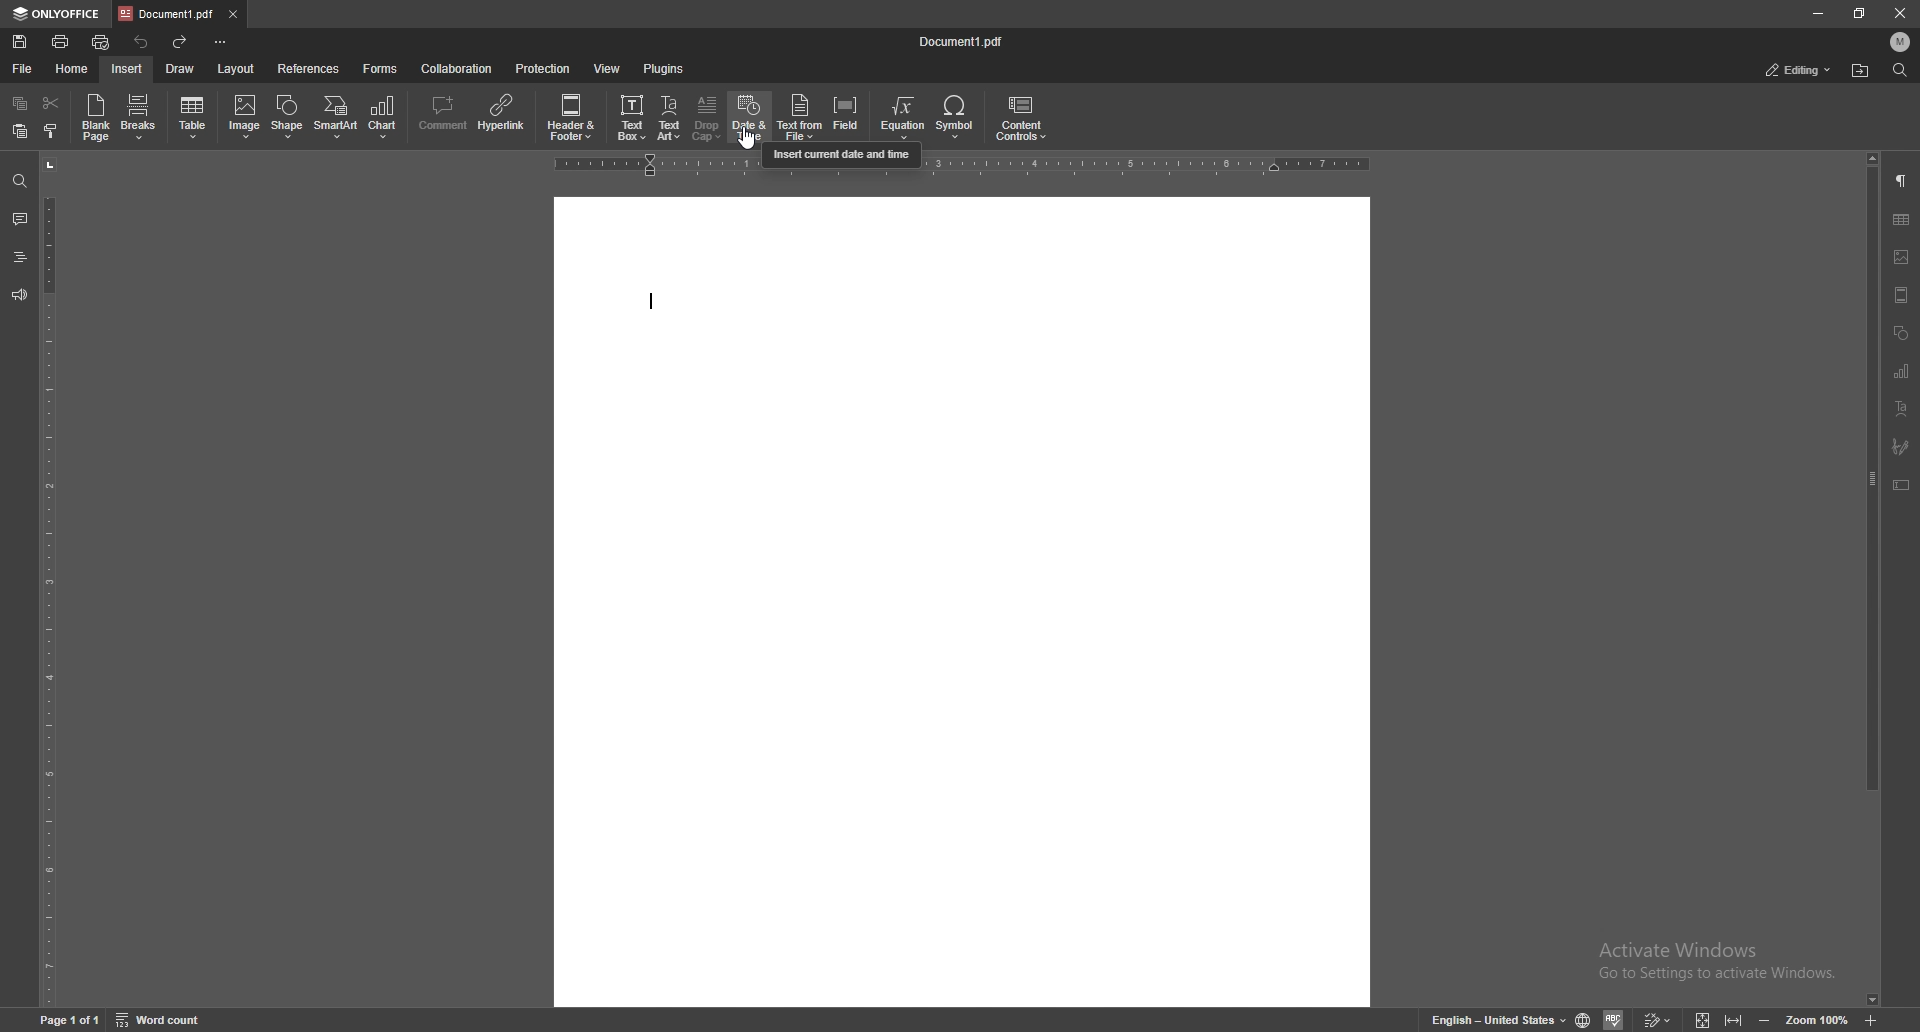  Describe the element at coordinates (1901, 295) in the screenshot. I see `view` at that location.